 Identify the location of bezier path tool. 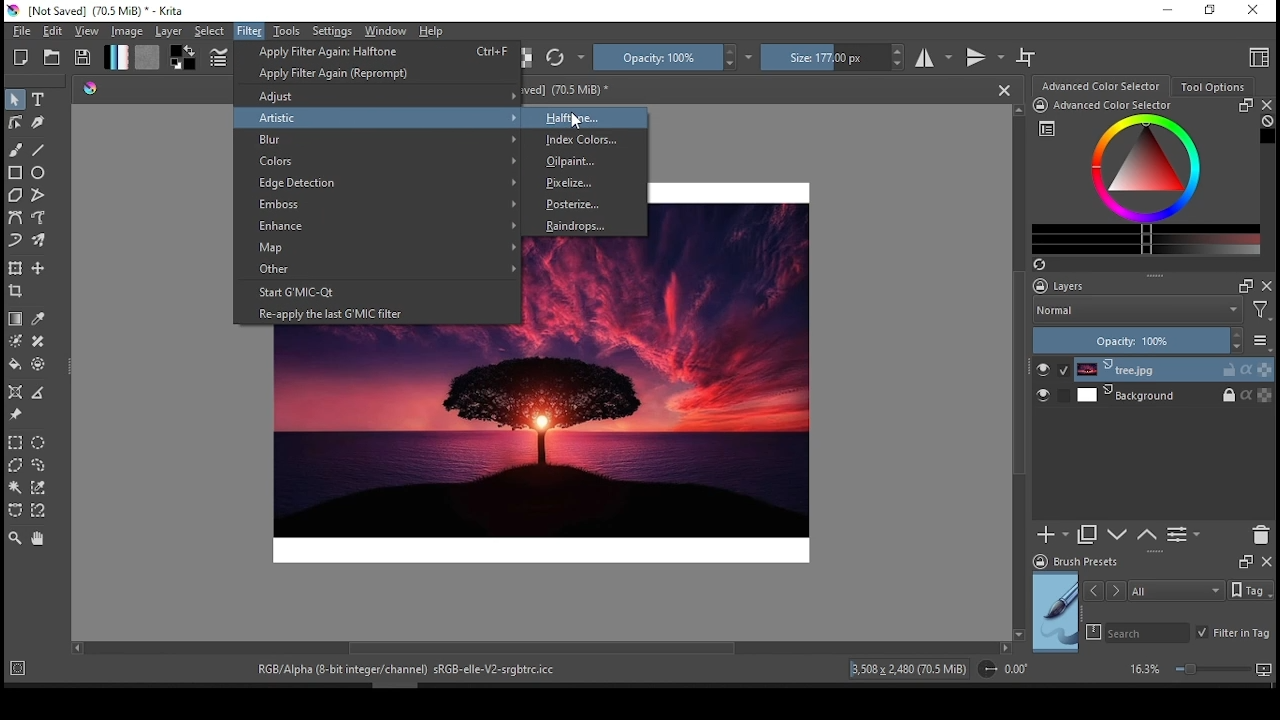
(16, 218).